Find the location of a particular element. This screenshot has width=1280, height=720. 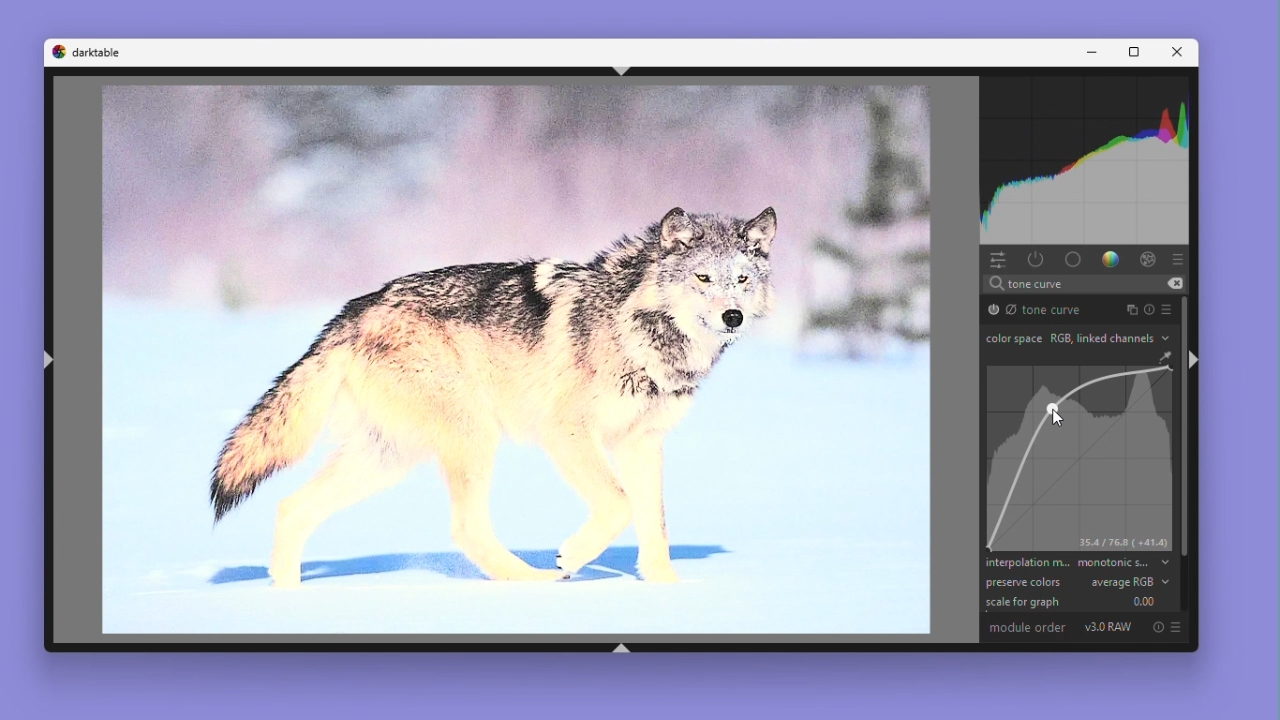

show only active modules is located at coordinates (1035, 260).